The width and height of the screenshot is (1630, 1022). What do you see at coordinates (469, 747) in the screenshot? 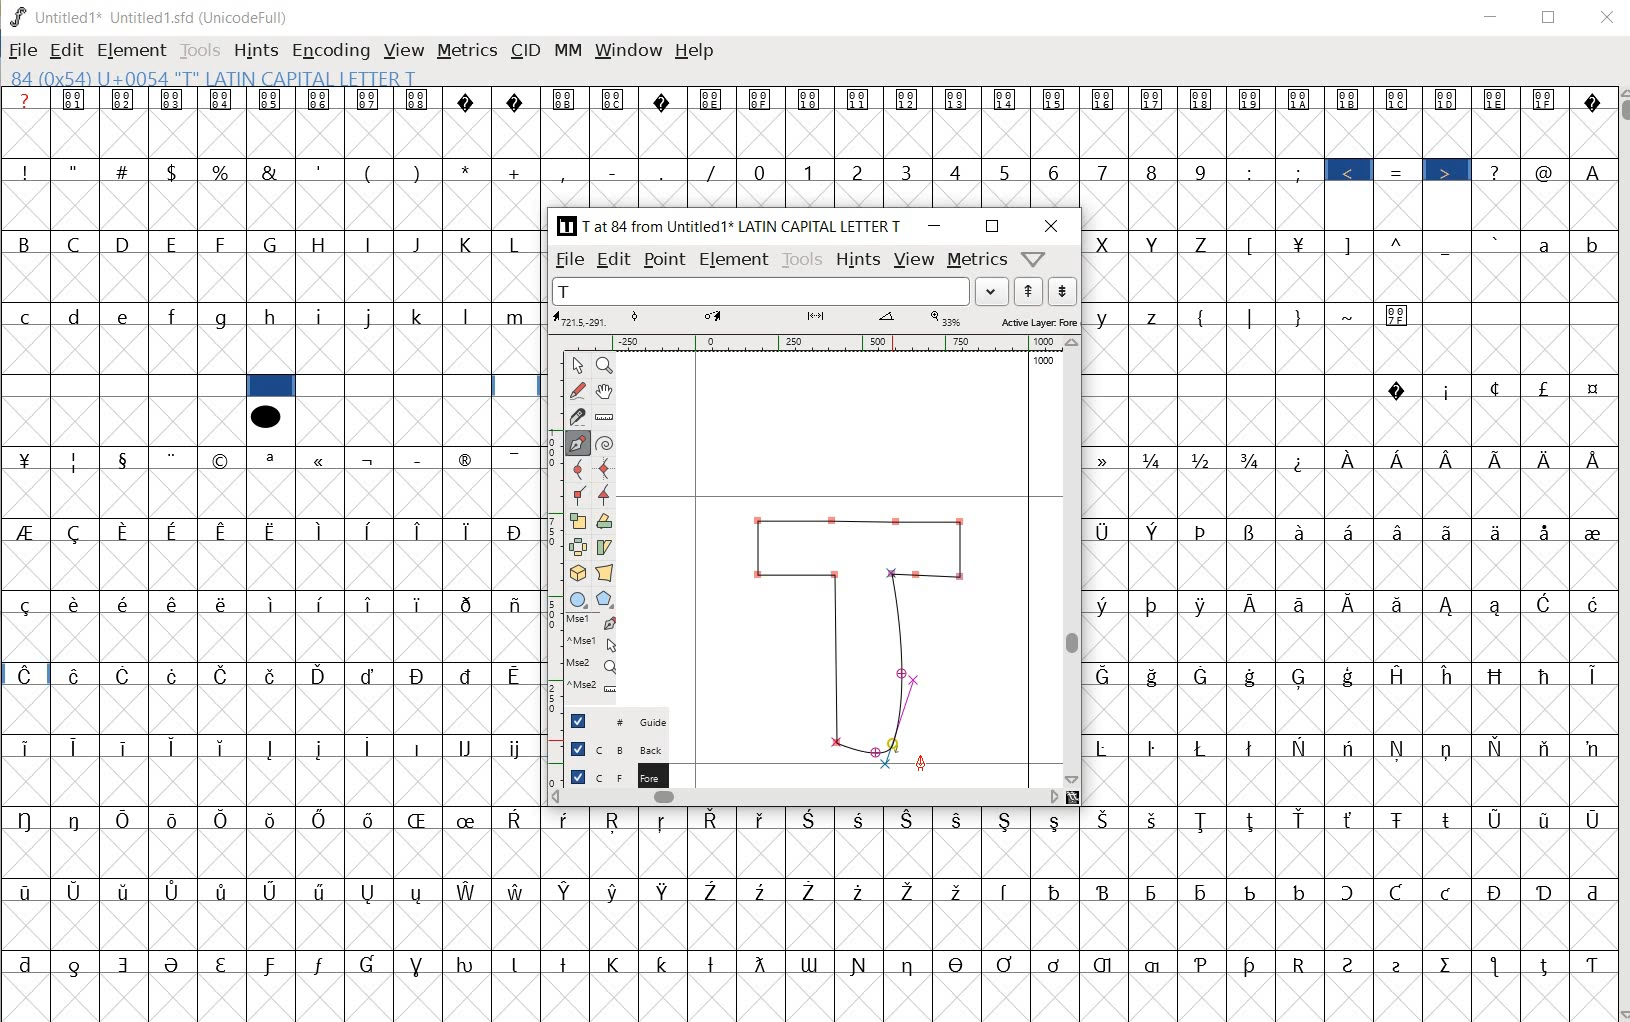
I see `Symbol` at bounding box center [469, 747].